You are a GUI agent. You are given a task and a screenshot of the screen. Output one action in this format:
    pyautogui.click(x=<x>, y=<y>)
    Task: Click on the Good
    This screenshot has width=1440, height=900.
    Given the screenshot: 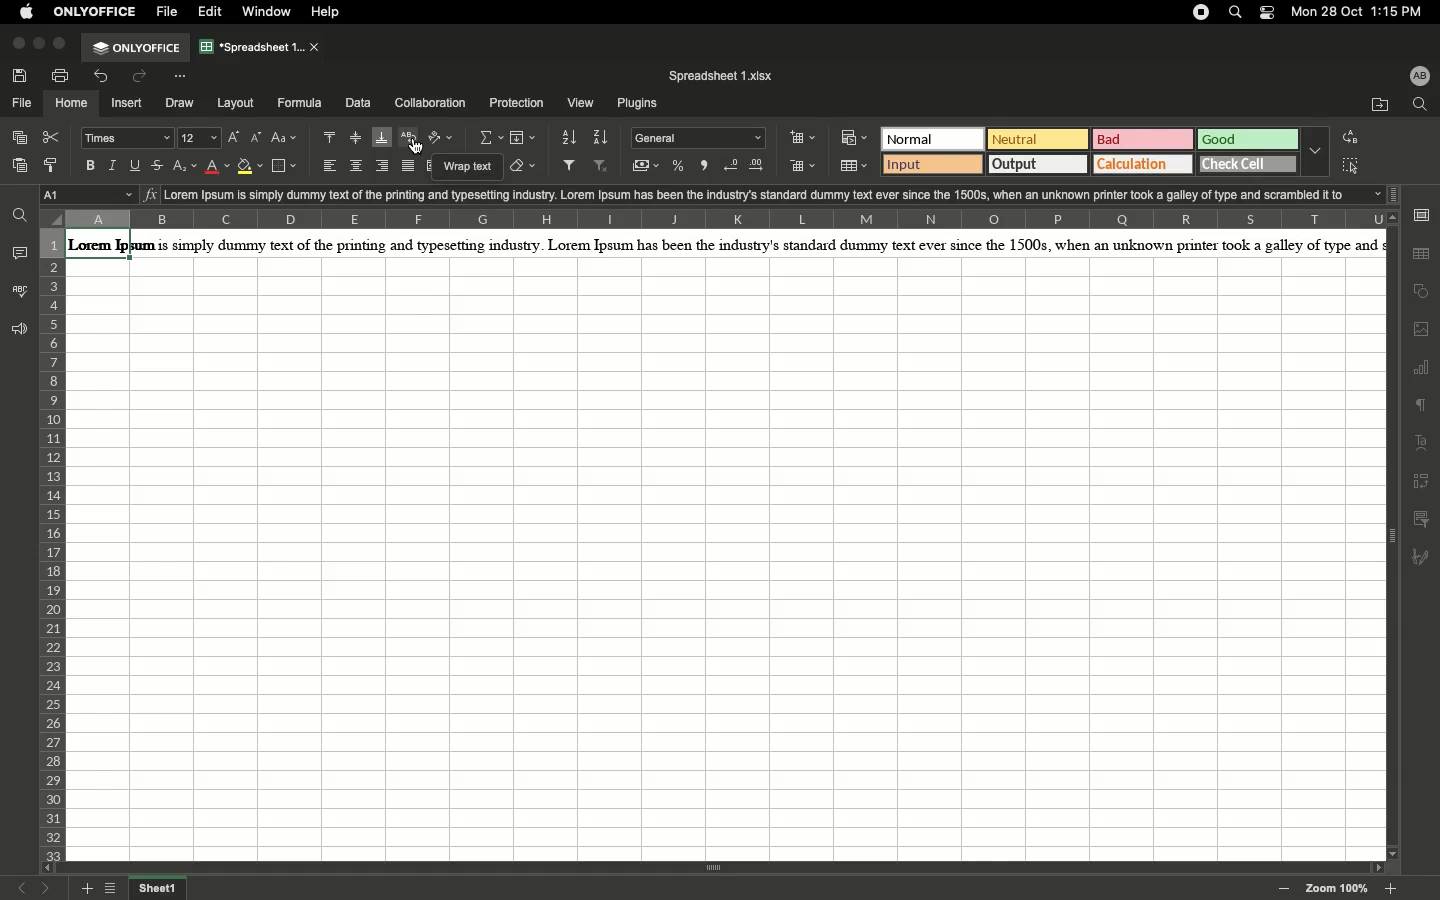 What is the action you would take?
    pyautogui.click(x=1250, y=140)
    